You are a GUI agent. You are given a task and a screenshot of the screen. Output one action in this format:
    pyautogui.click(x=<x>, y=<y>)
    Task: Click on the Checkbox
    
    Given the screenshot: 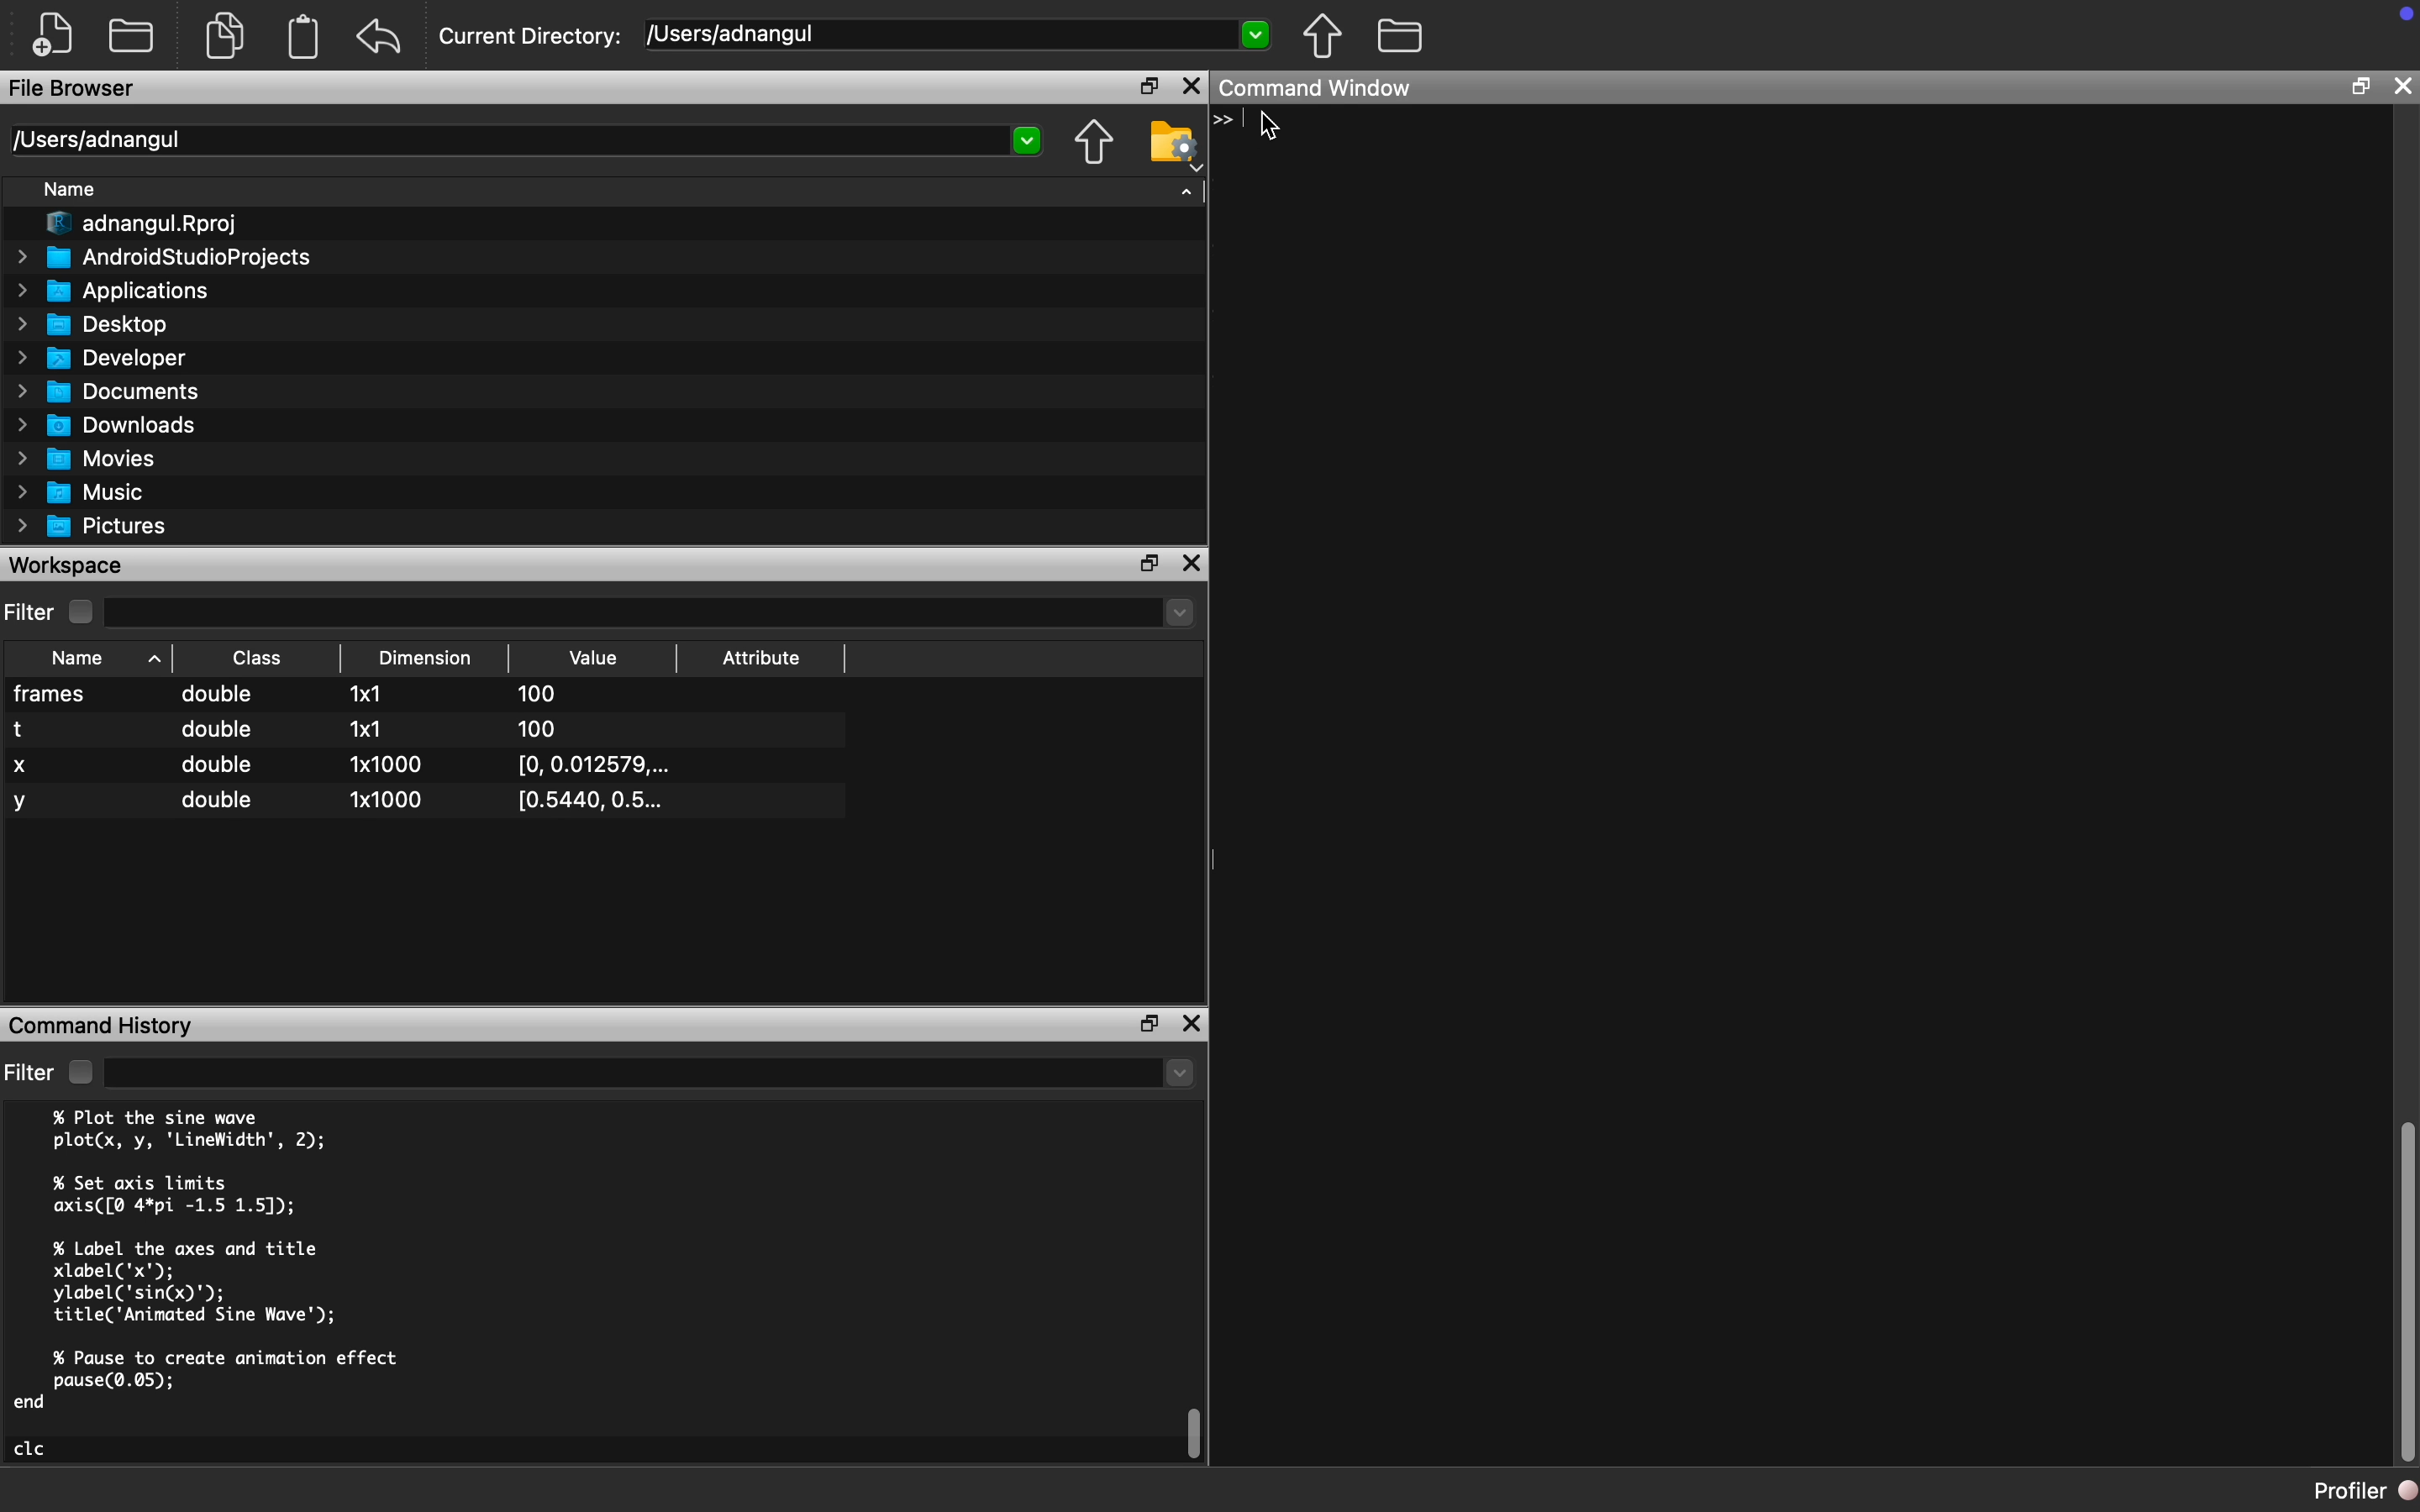 What is the action you would take?
    pyautogui.click(x=78, y=1072)
    